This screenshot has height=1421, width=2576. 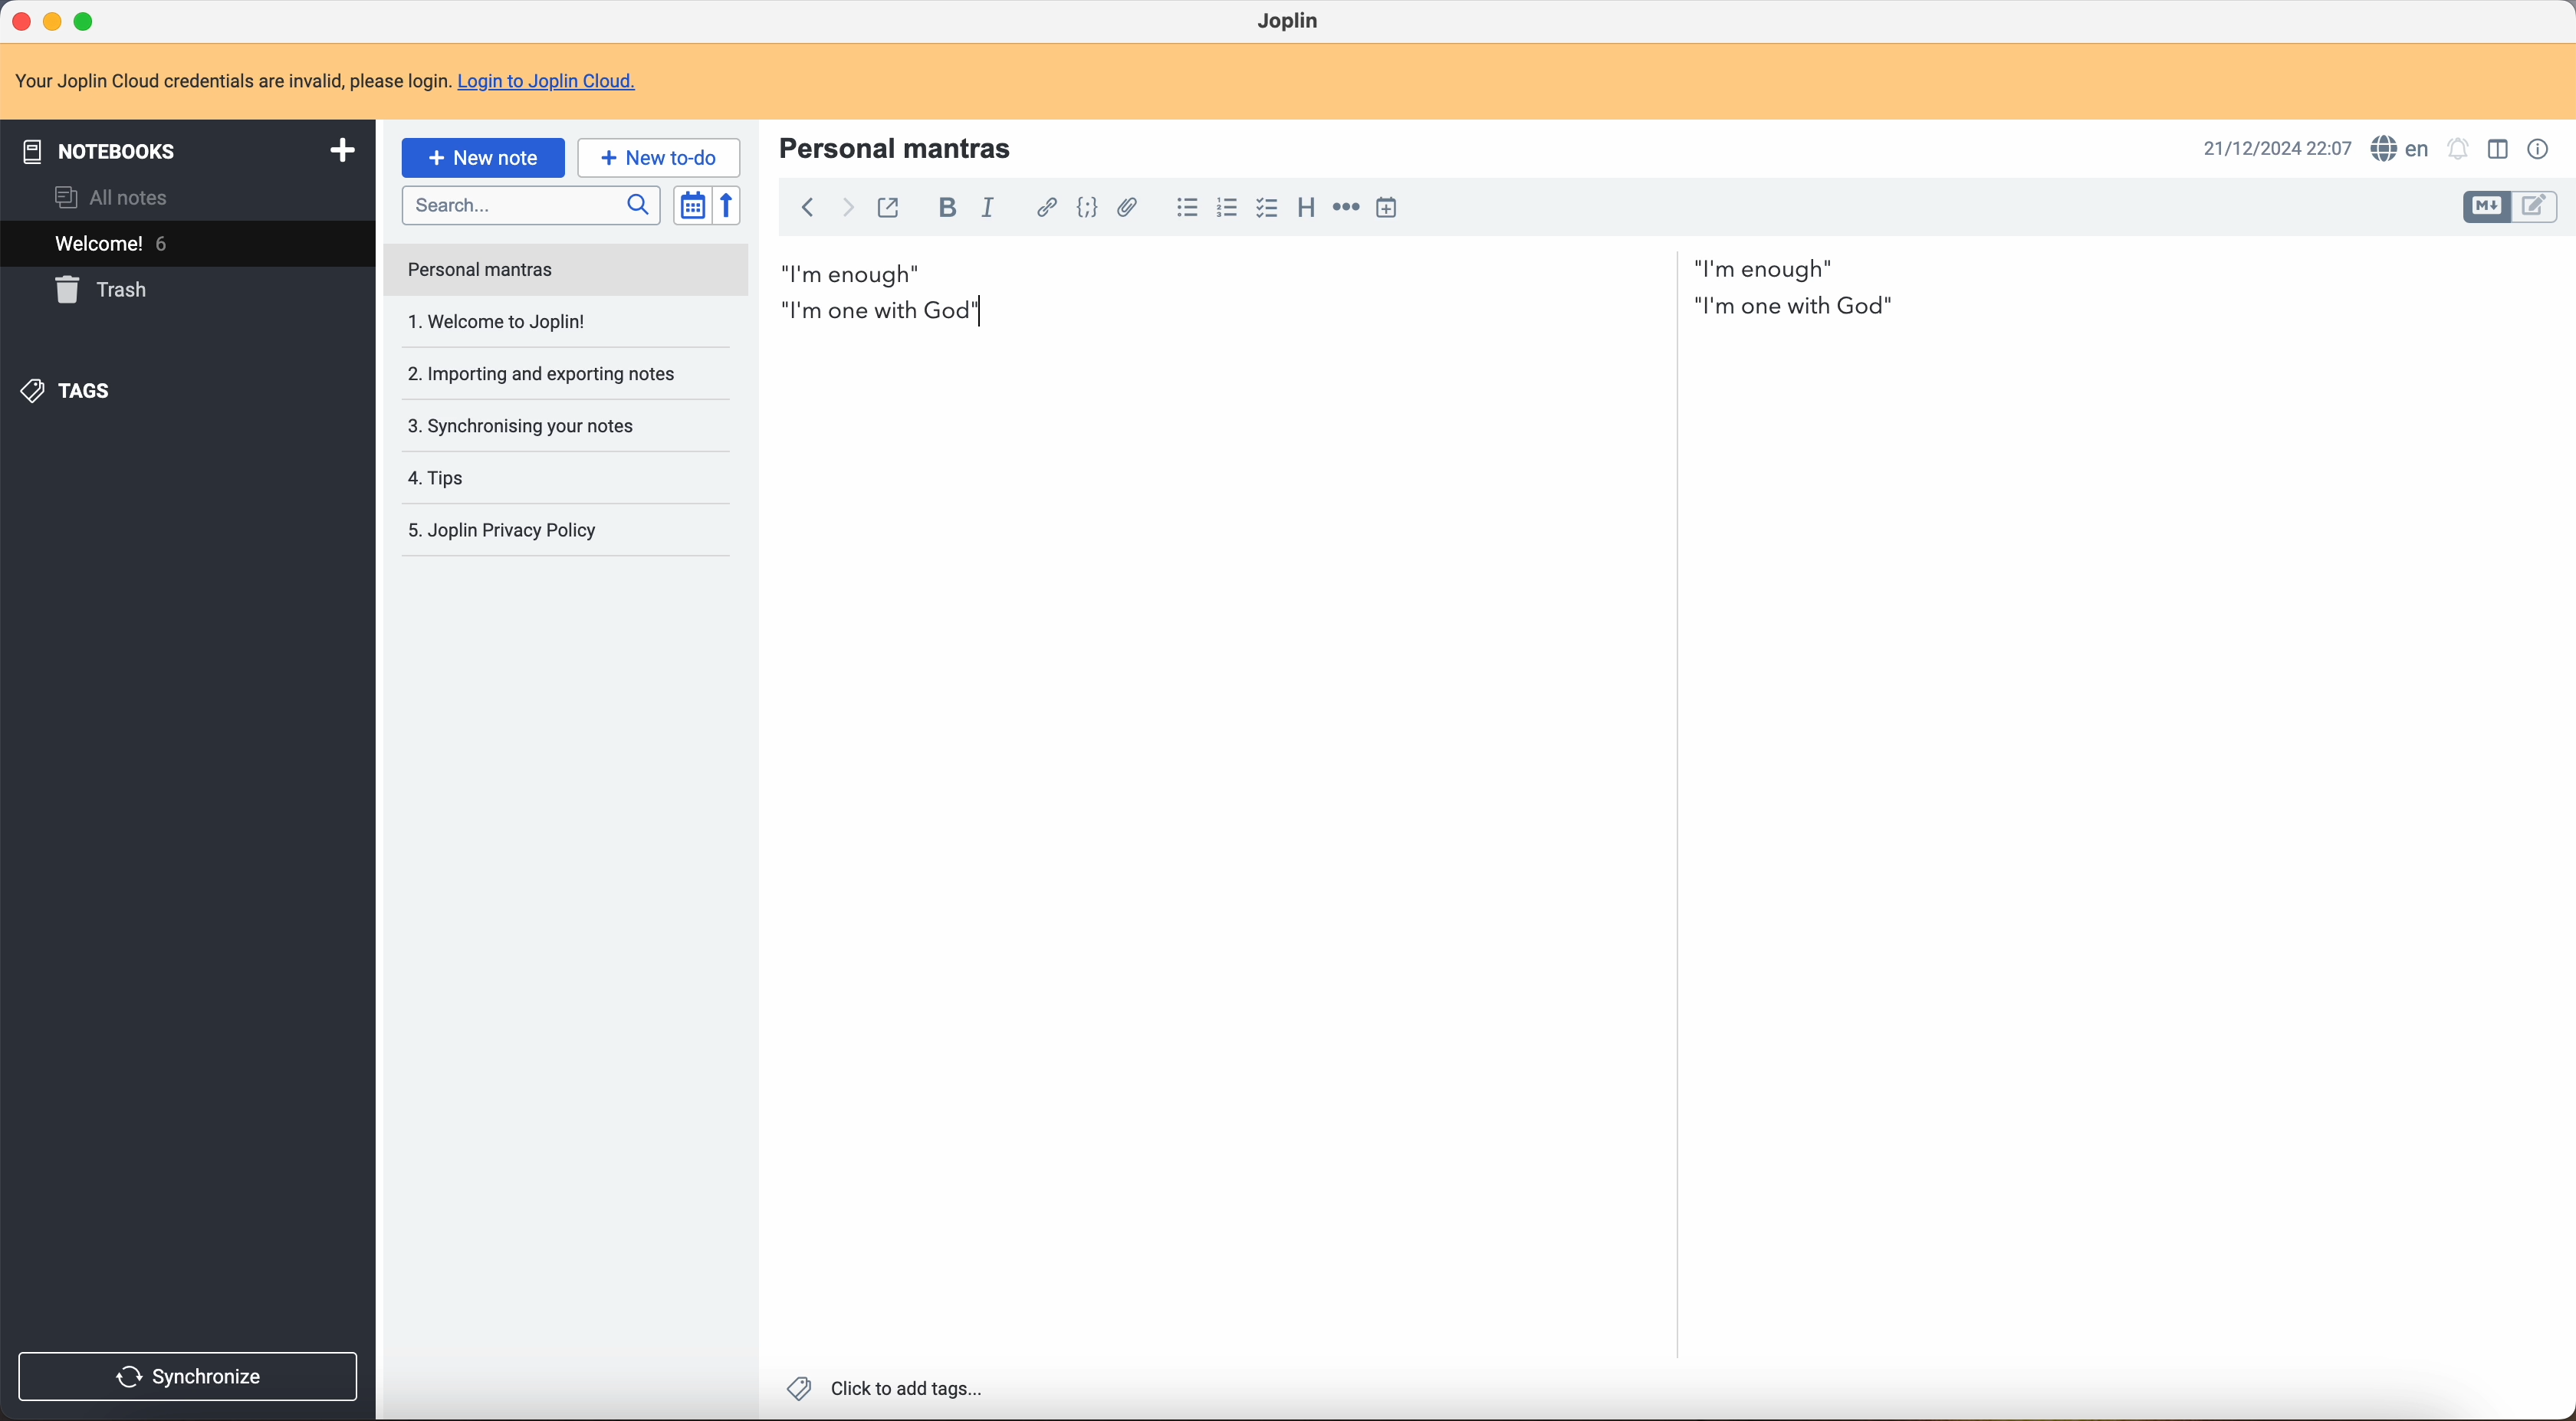 I want to click on reverse sort order, so click(x=728, y=207).